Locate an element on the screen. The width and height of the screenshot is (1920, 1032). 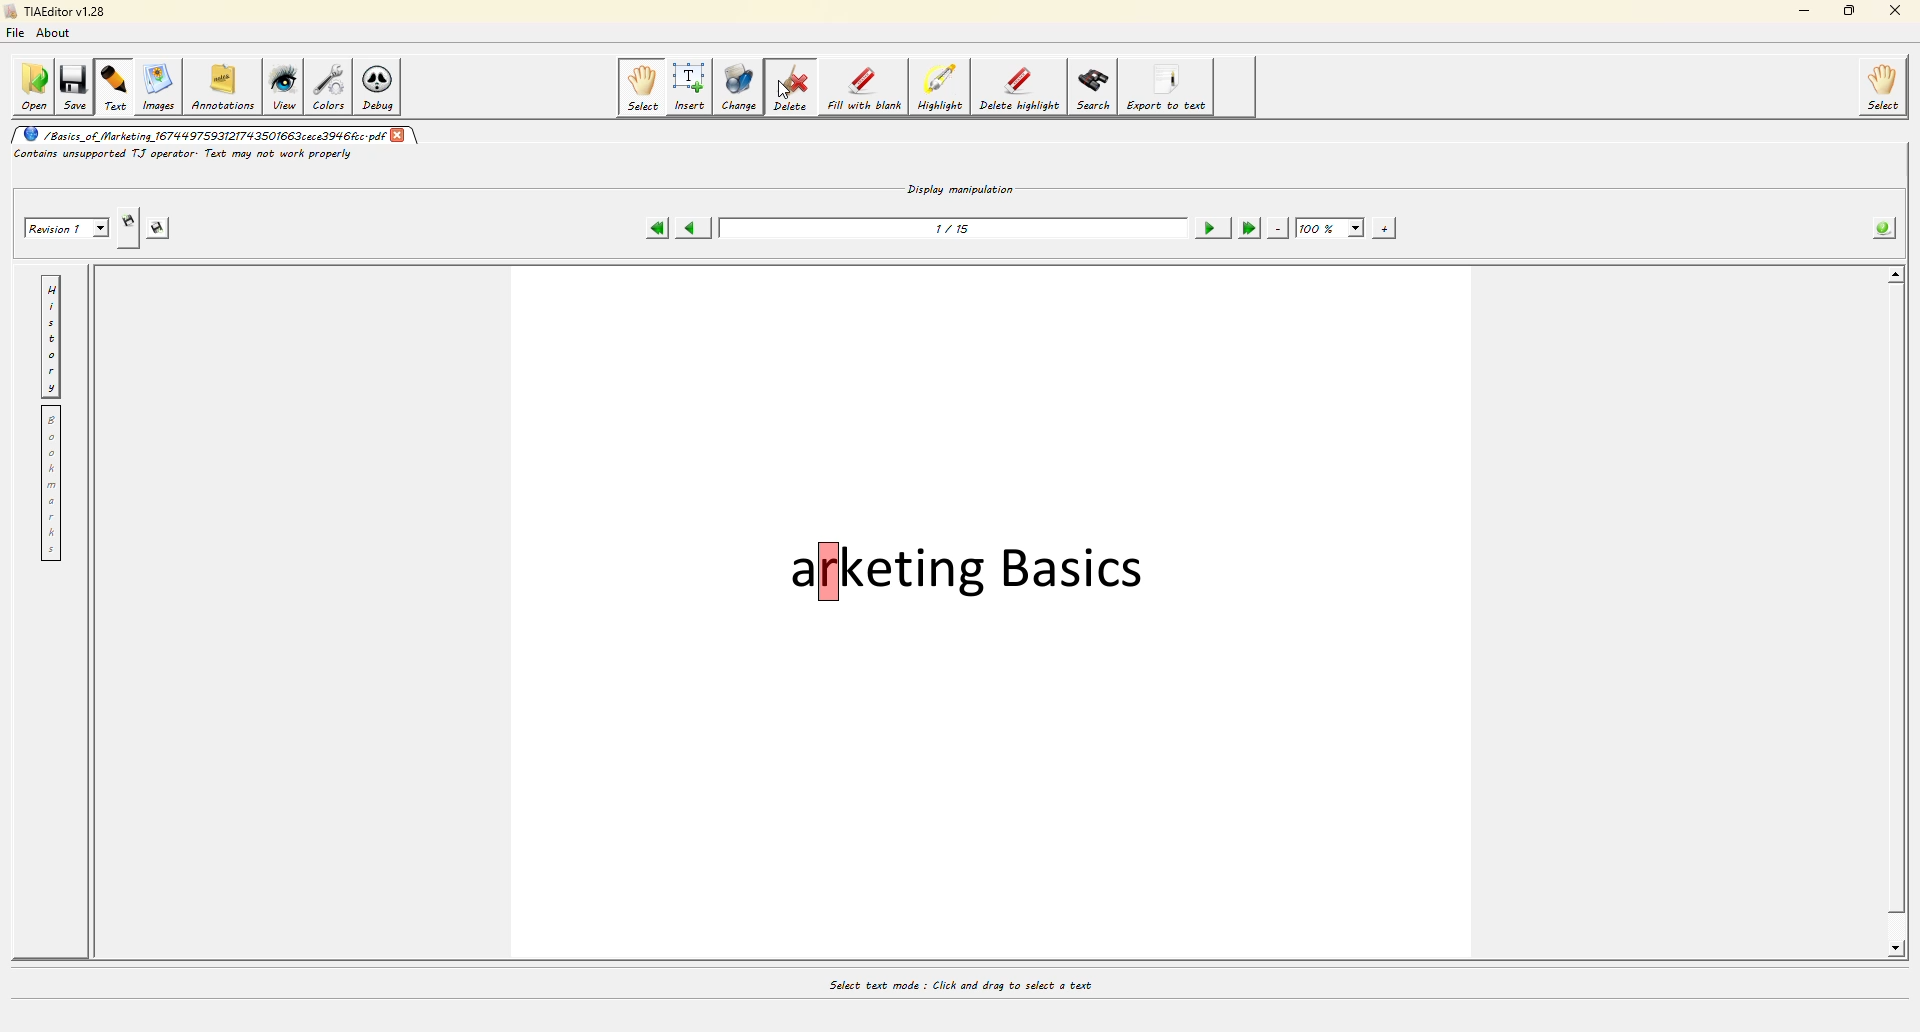
save the revision is located at coordinates (166, 225).